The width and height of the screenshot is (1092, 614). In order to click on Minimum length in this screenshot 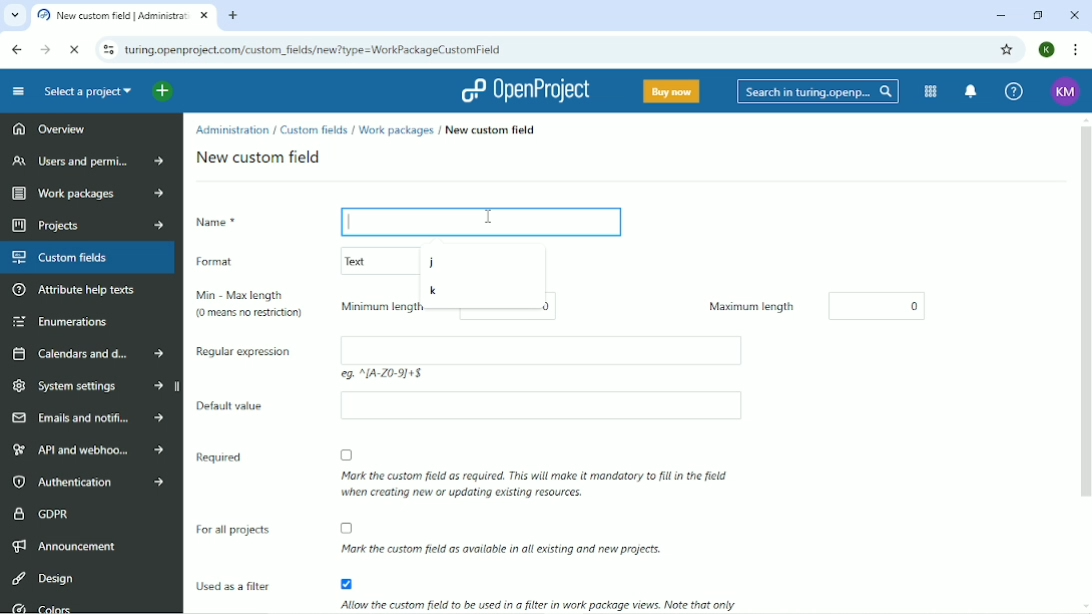, I will do `click(377, 308)`.